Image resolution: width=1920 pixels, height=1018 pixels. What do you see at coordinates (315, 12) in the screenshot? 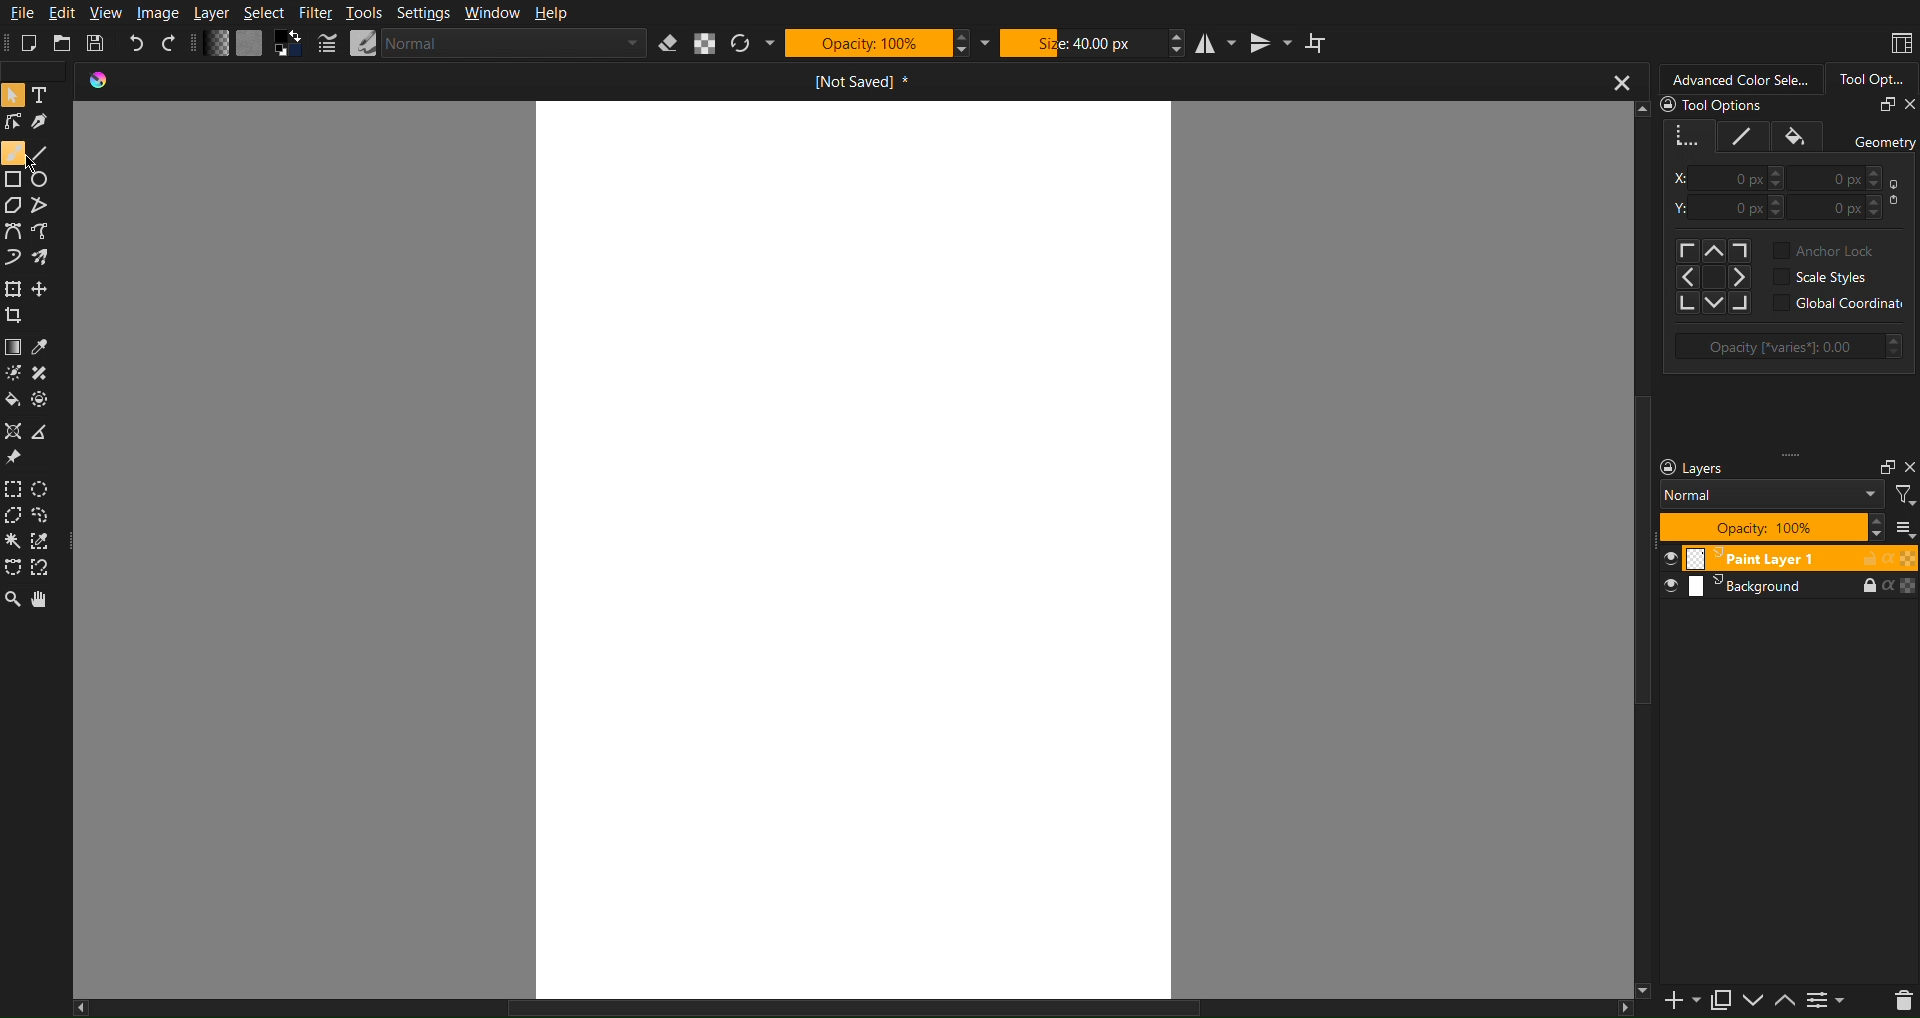
I see `Filter` at bounding box center [315, 12].